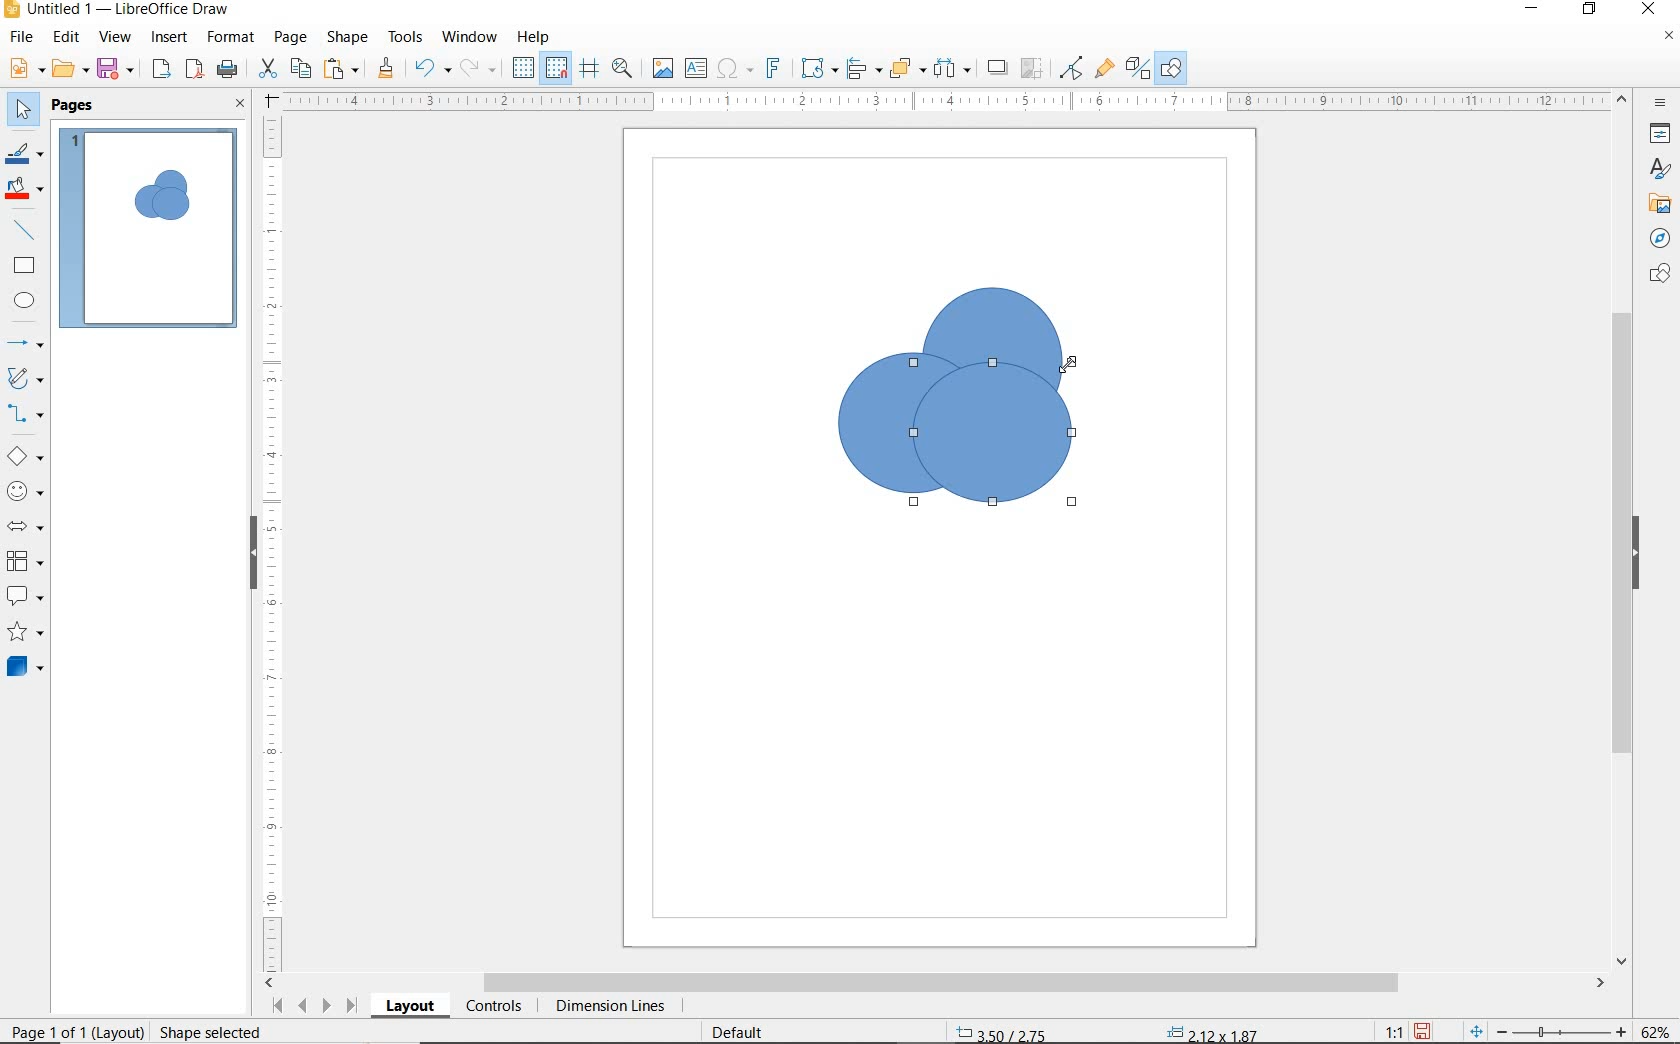  What do you see at coordinates (115, 38) in the screenshot?
I see `VIEW` at bounding box center [115, 38].